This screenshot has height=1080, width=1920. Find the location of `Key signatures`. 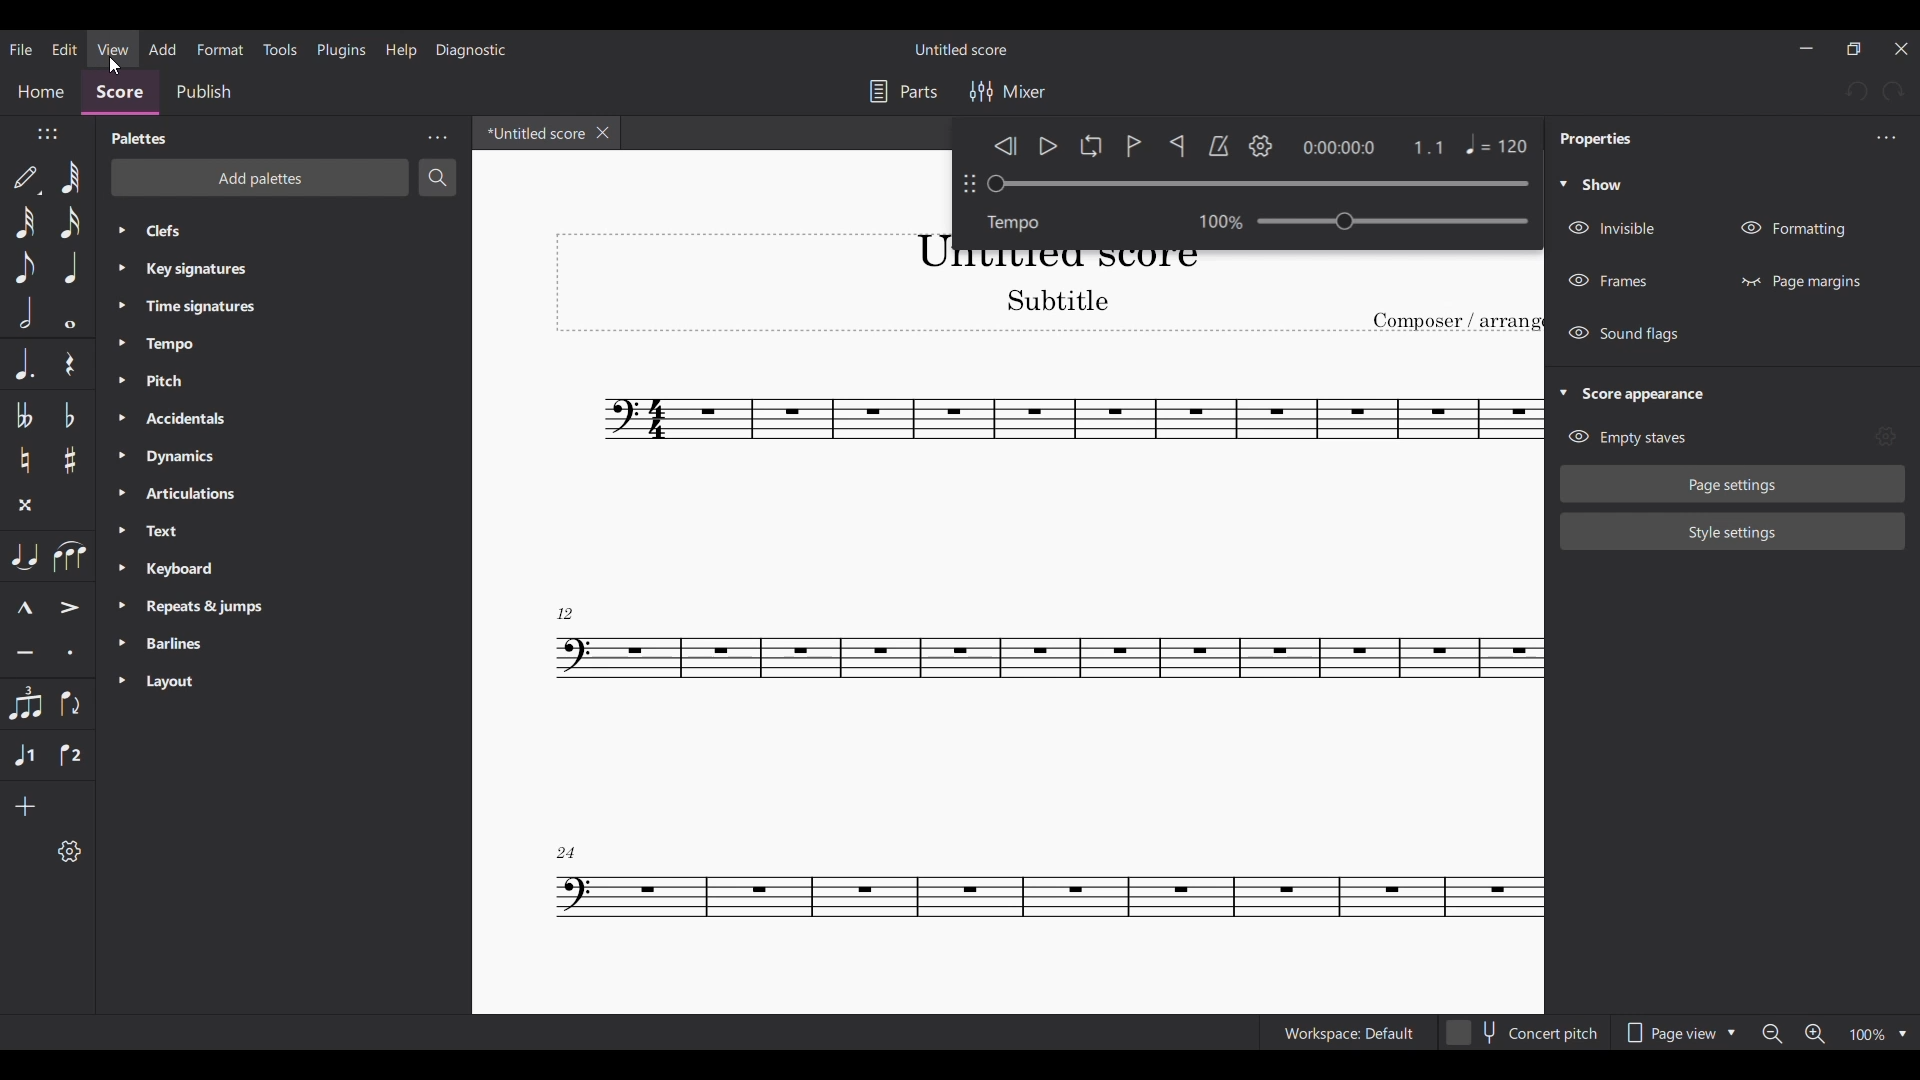

Key signatures is located at coordinates (264, 269).